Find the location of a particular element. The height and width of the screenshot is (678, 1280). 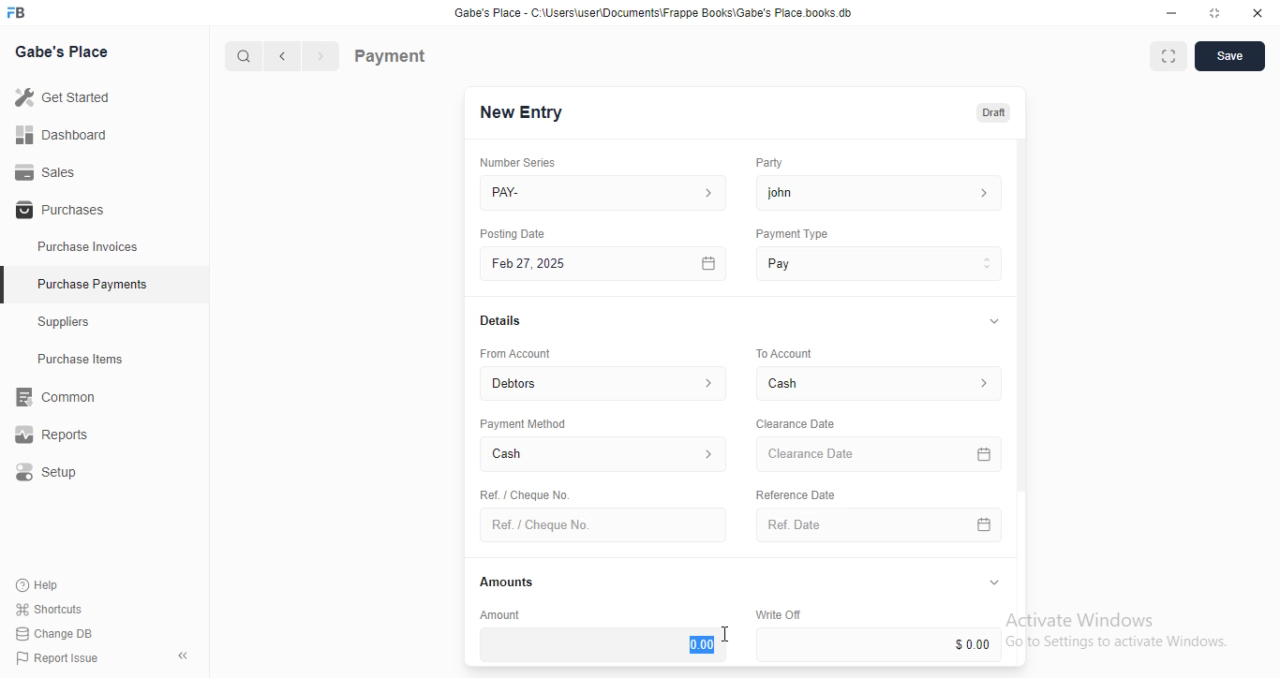

john is located at coordinates (879, 192).